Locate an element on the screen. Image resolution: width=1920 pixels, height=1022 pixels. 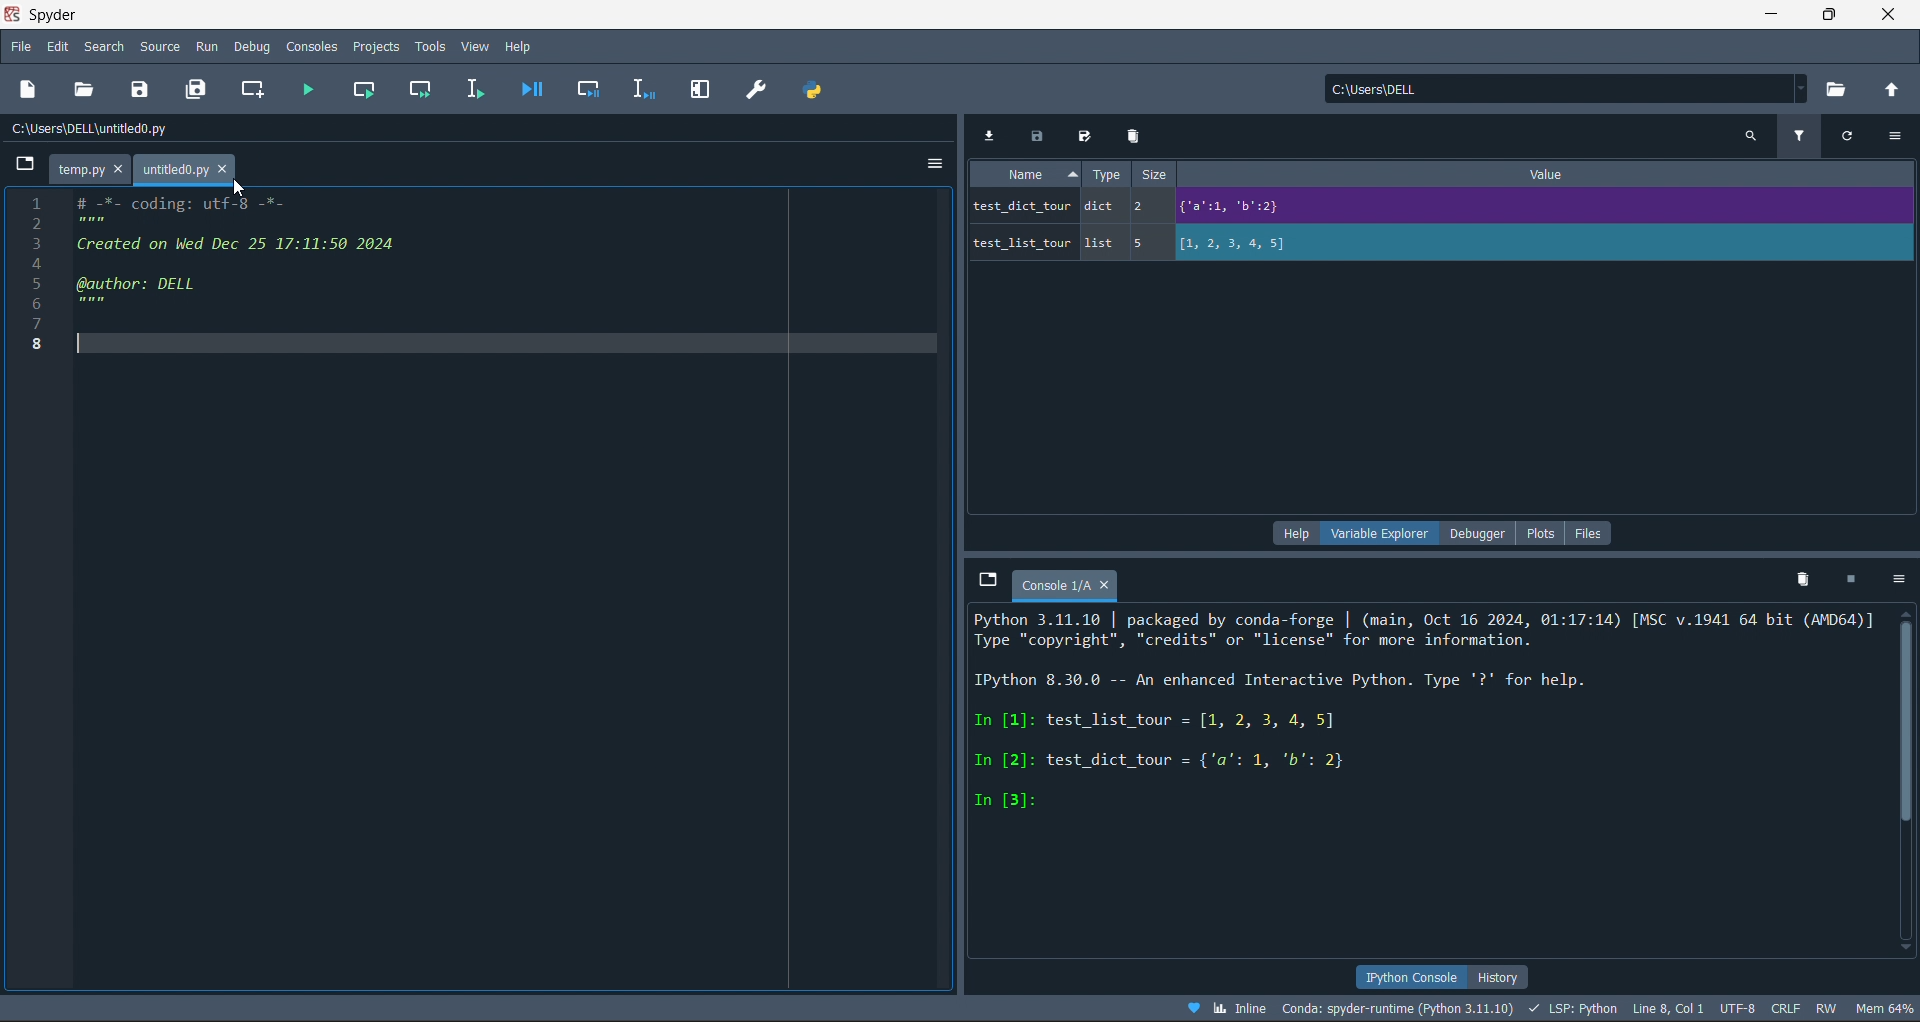
run cell is located at coordinates (363, 88).